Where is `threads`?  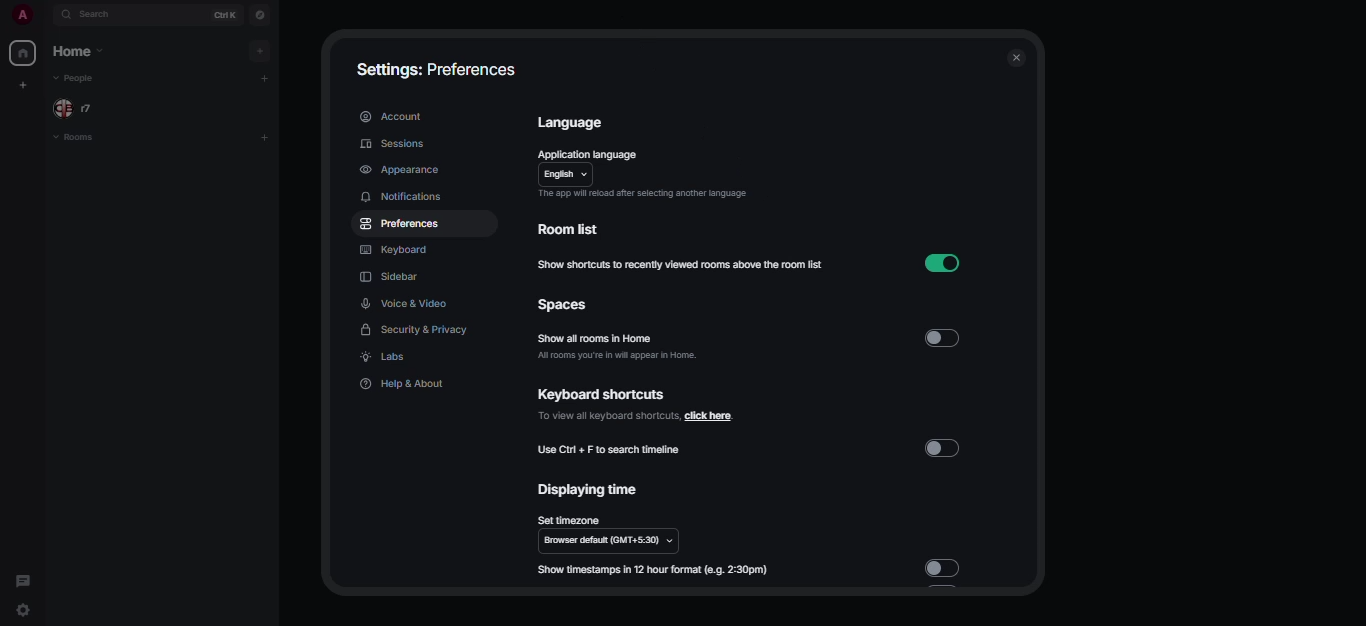 threads is located at coordinates (24, 579).